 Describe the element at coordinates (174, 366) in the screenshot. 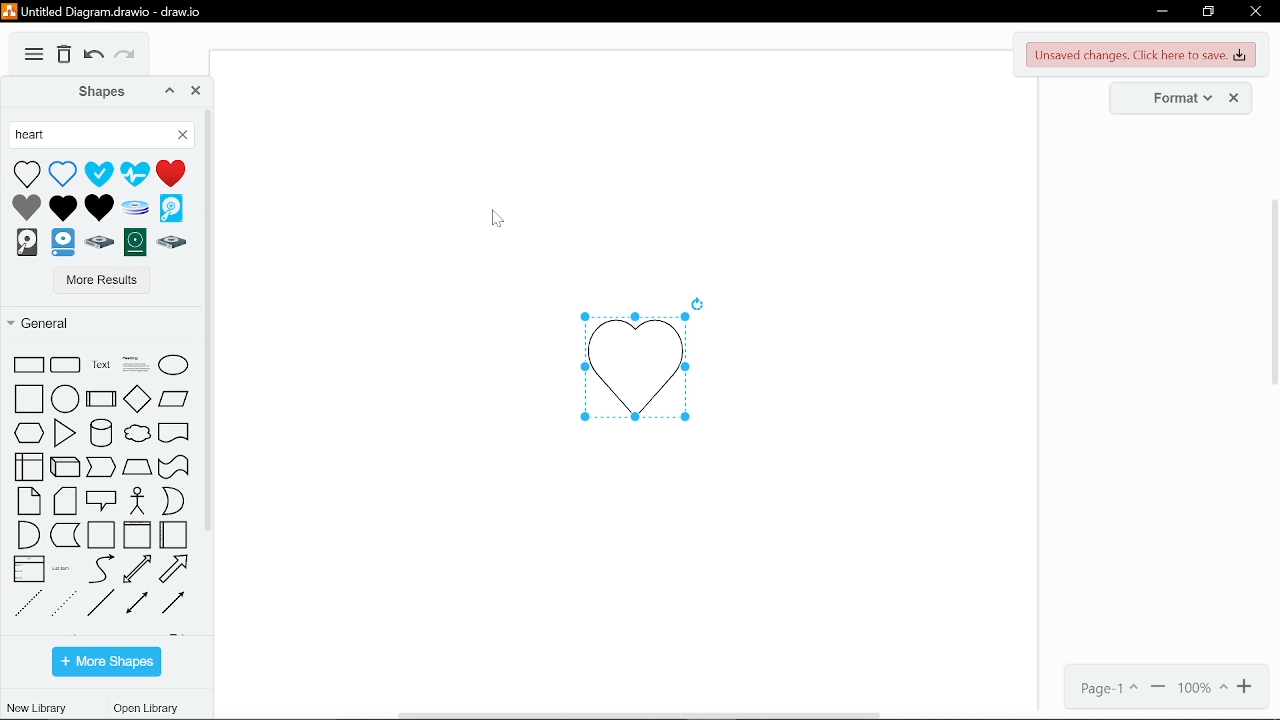

I see `ellipse` at that location.